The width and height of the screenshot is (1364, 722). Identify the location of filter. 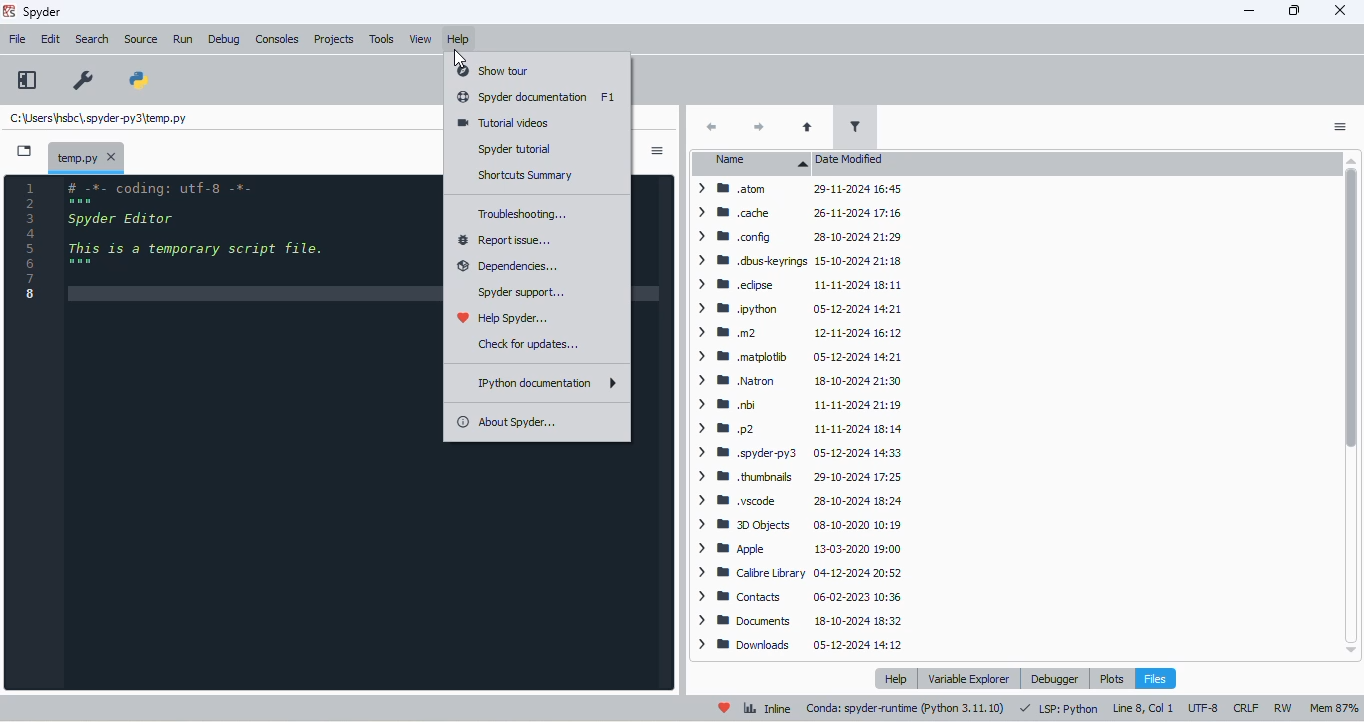
(854, 125).